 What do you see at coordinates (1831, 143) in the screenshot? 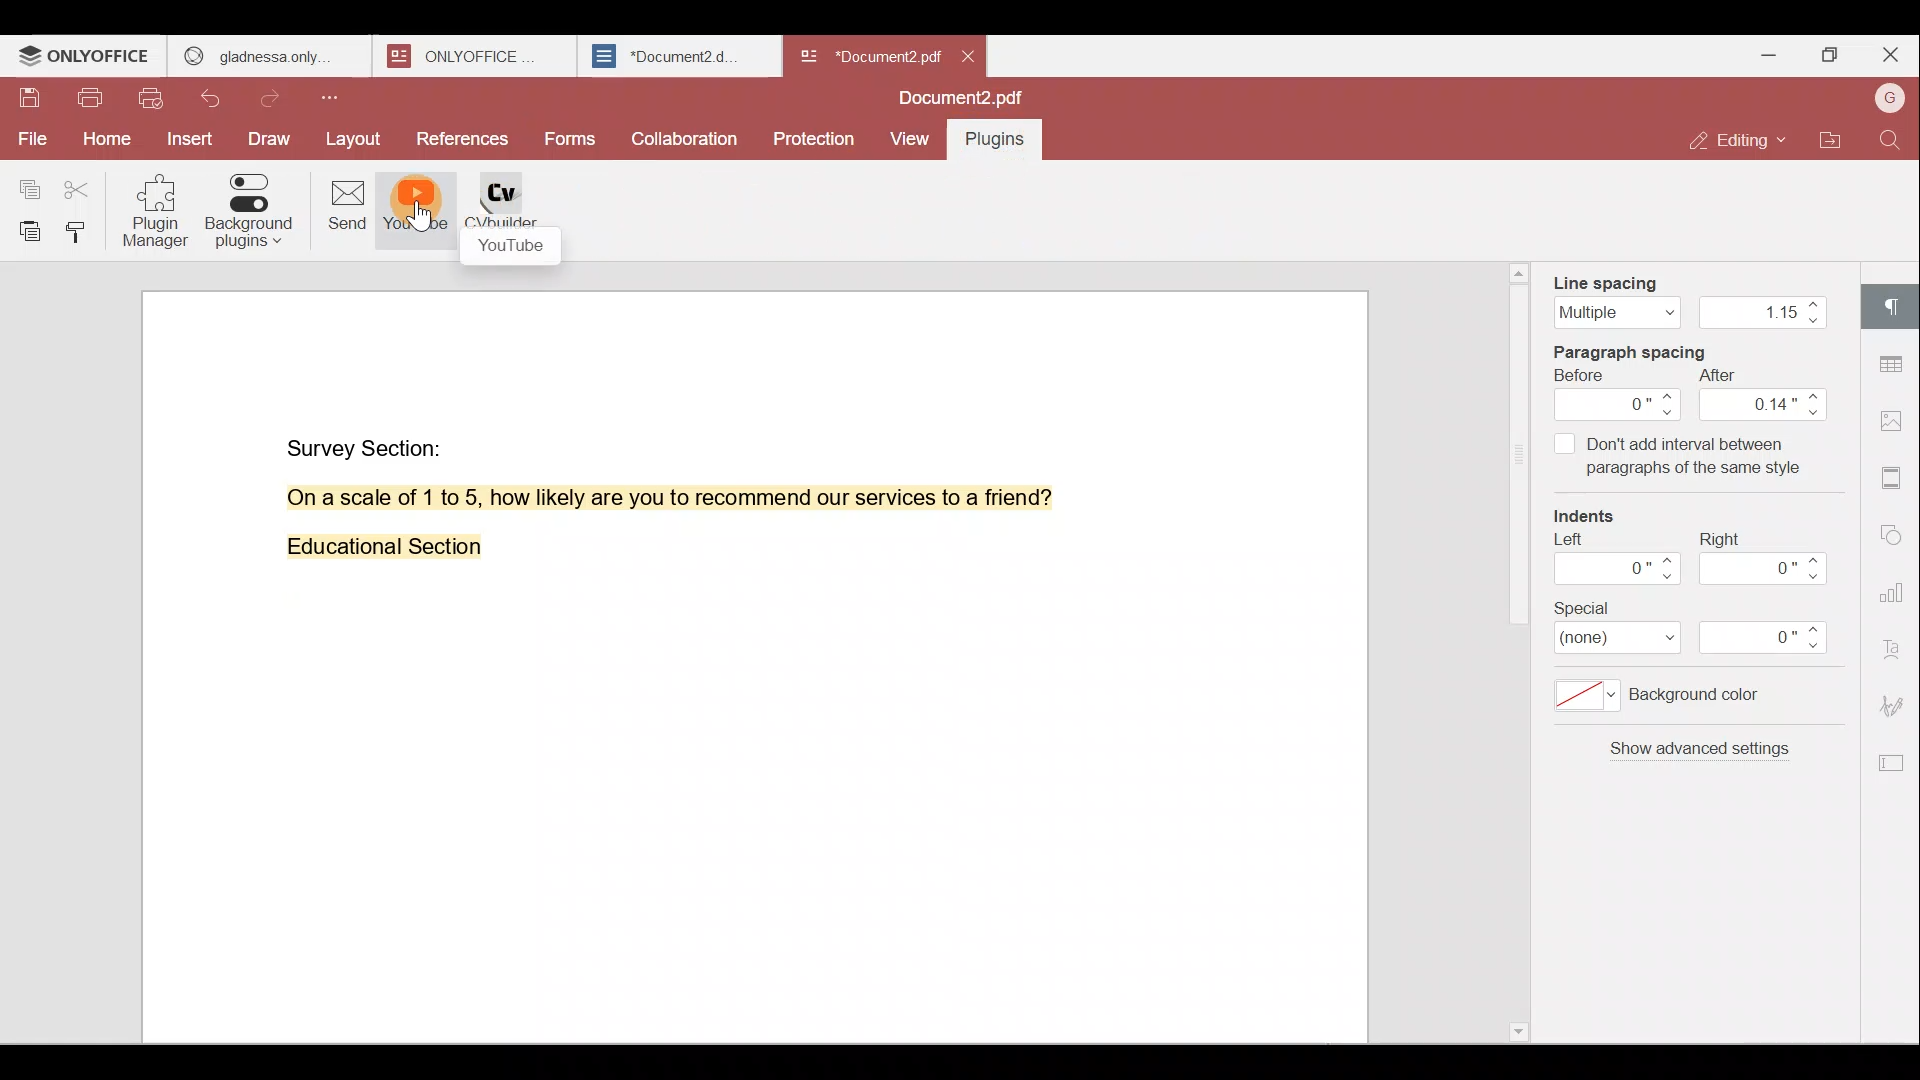
I see `Open file location` at bounding box center [1831, 143].